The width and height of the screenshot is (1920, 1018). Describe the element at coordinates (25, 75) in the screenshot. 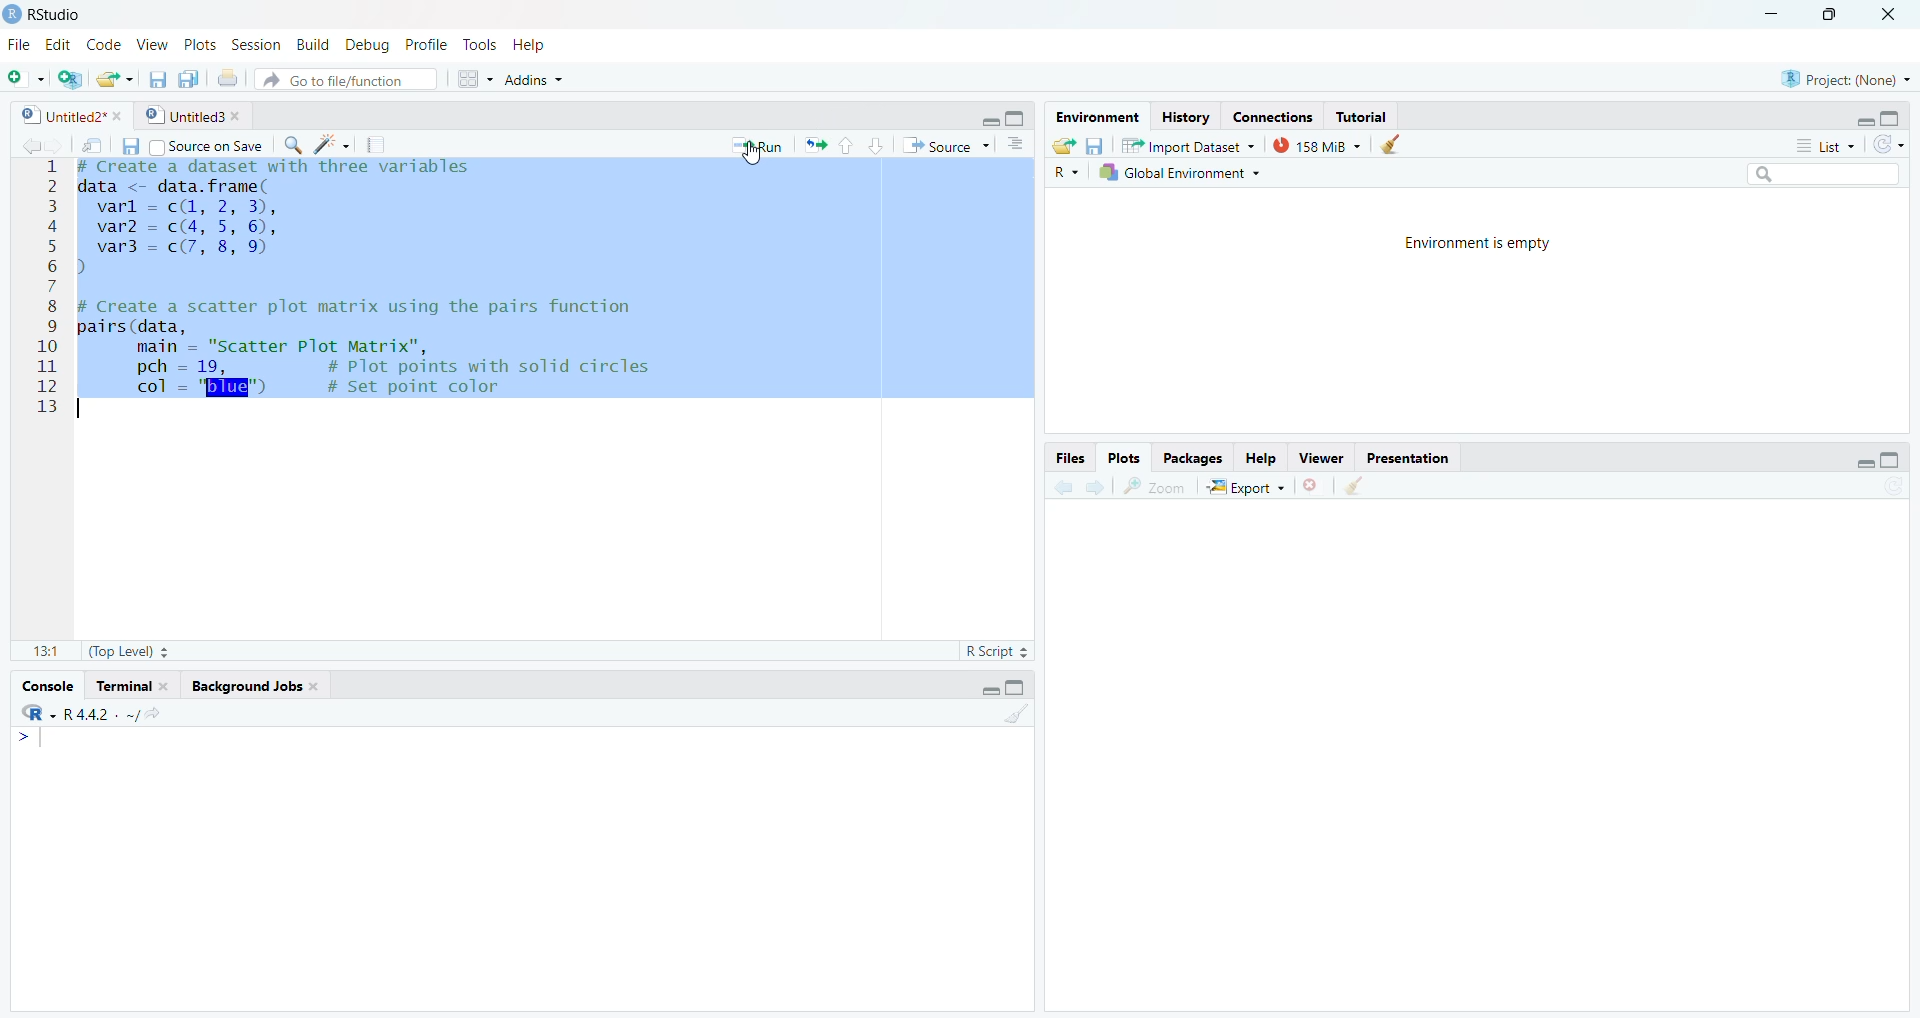

I see `New file` at that location.